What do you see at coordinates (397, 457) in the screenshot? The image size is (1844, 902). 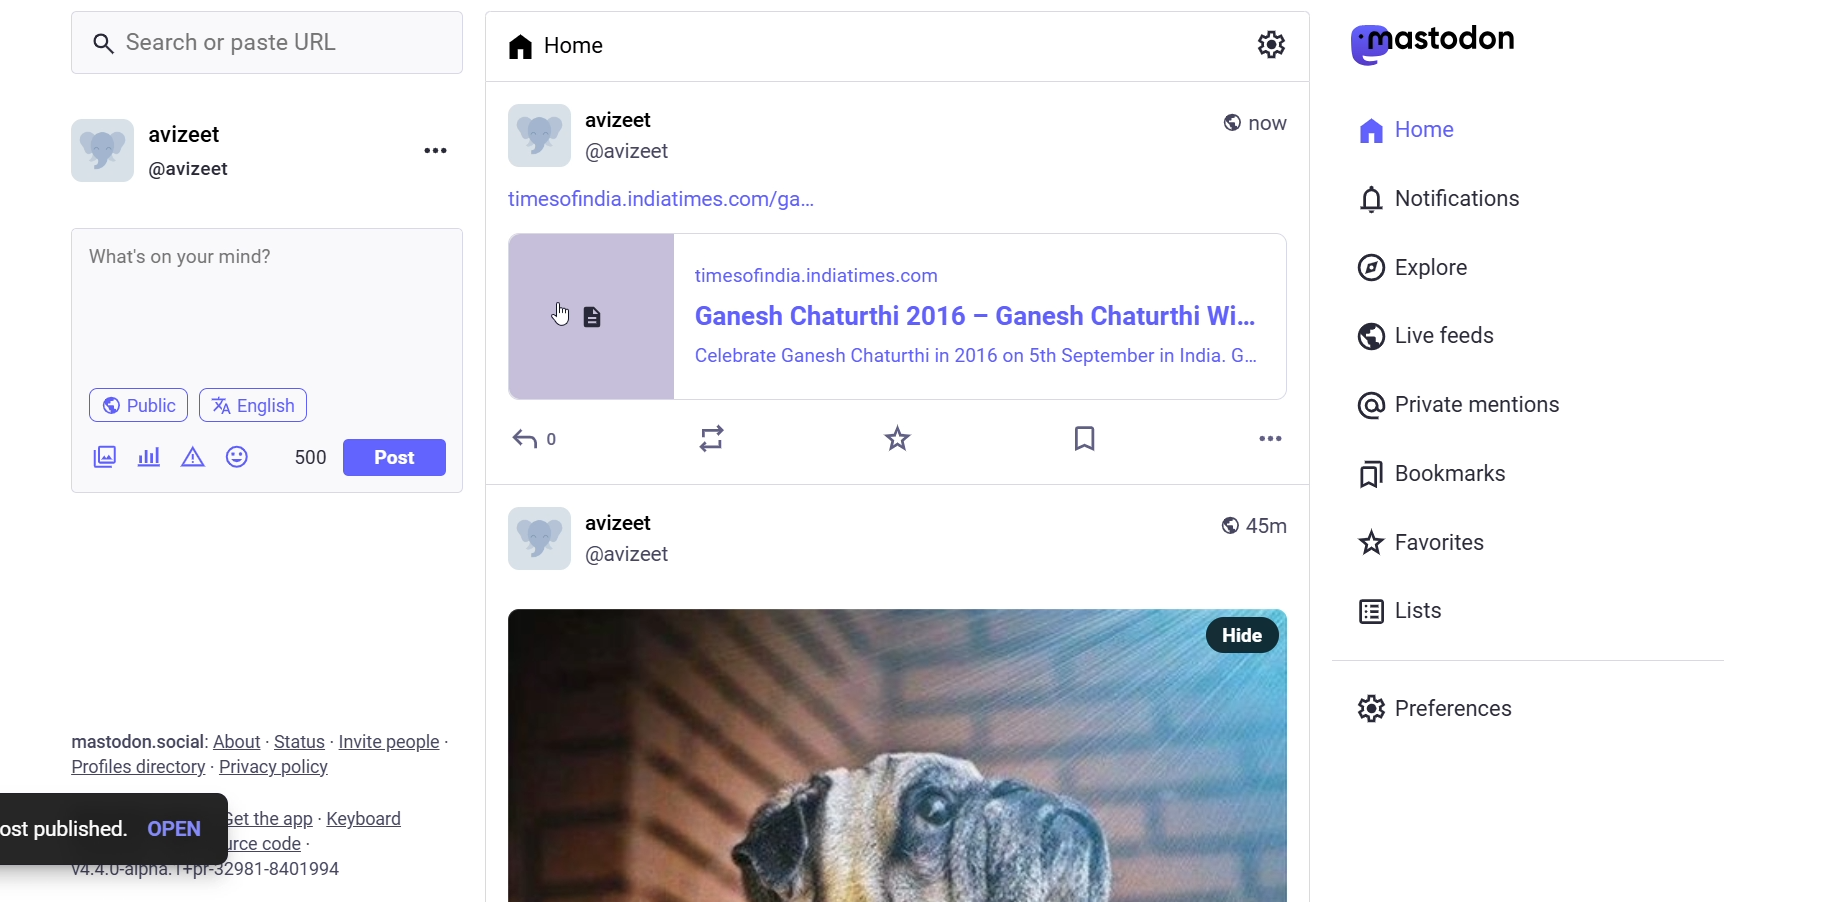 I see `Post` at bounding box center [397, 457].